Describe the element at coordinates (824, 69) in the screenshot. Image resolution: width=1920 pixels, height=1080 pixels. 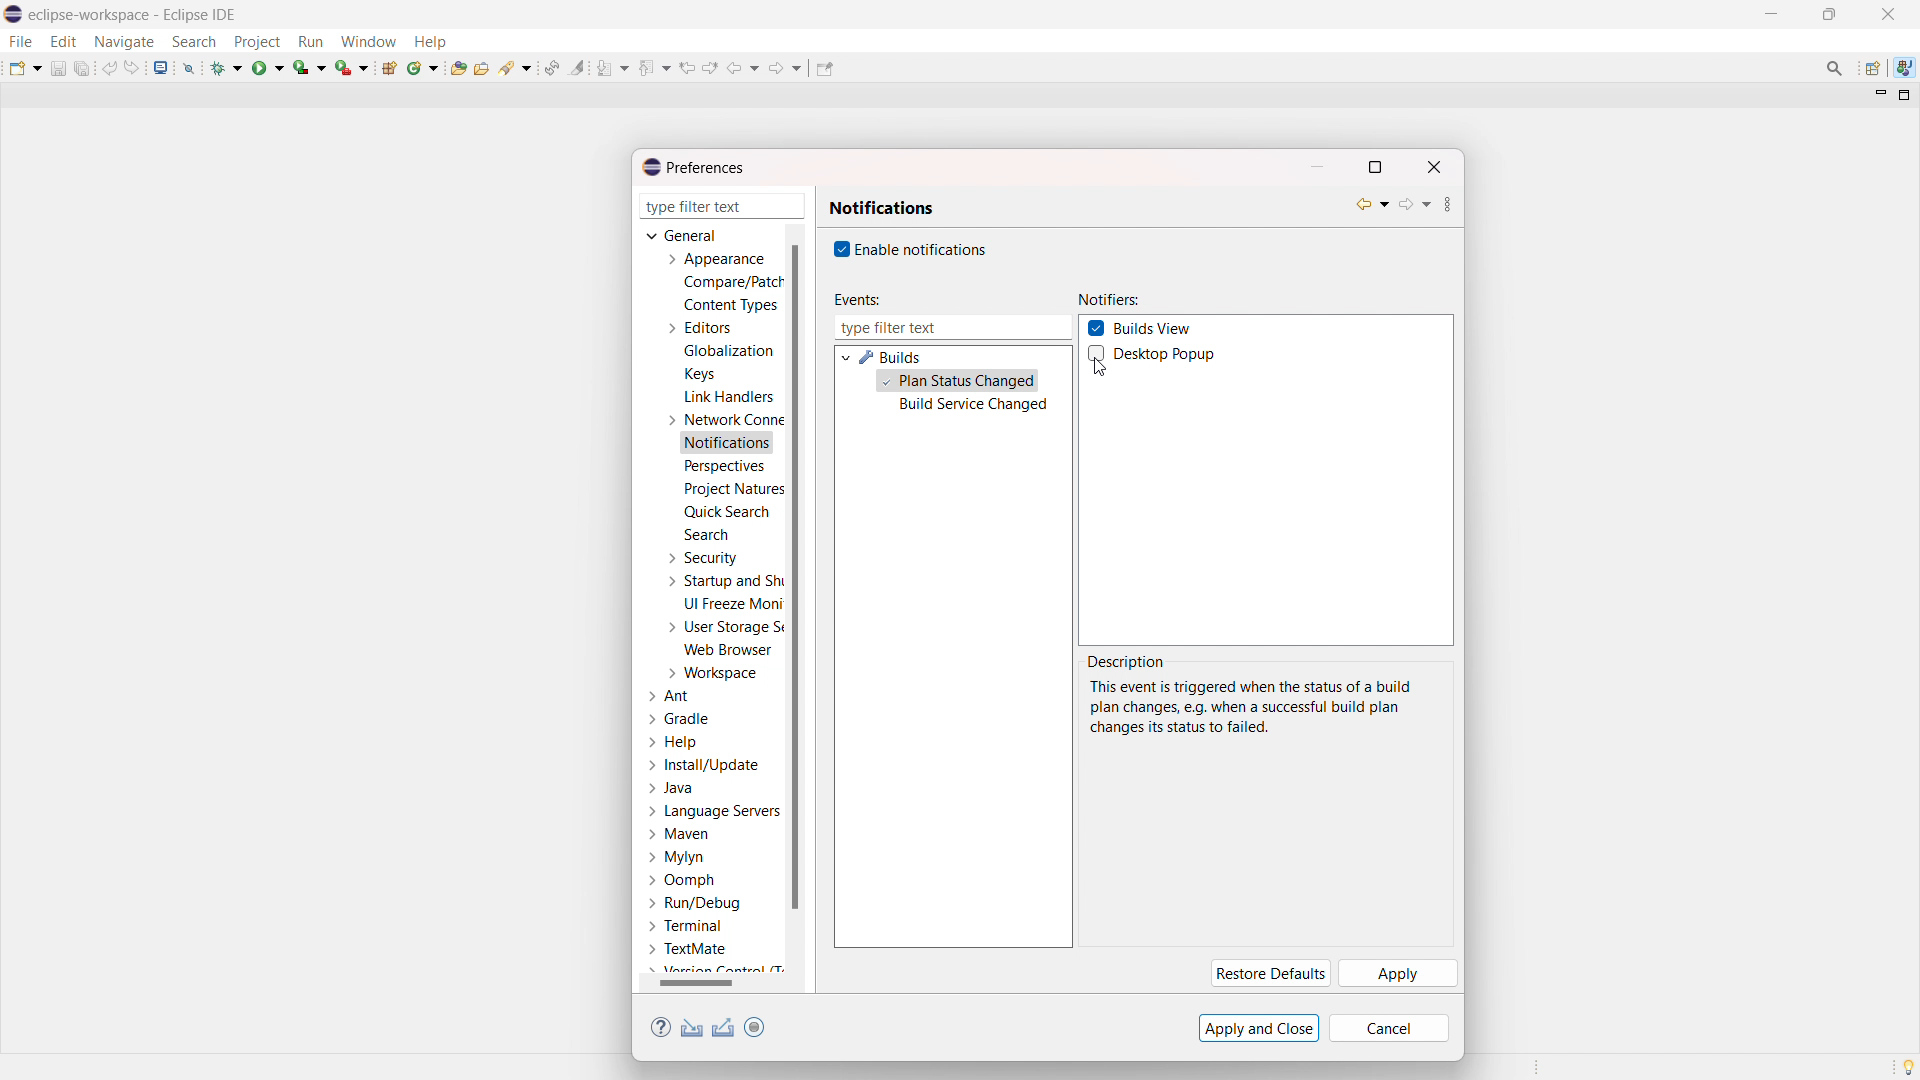
I see `pin editor` at that location.